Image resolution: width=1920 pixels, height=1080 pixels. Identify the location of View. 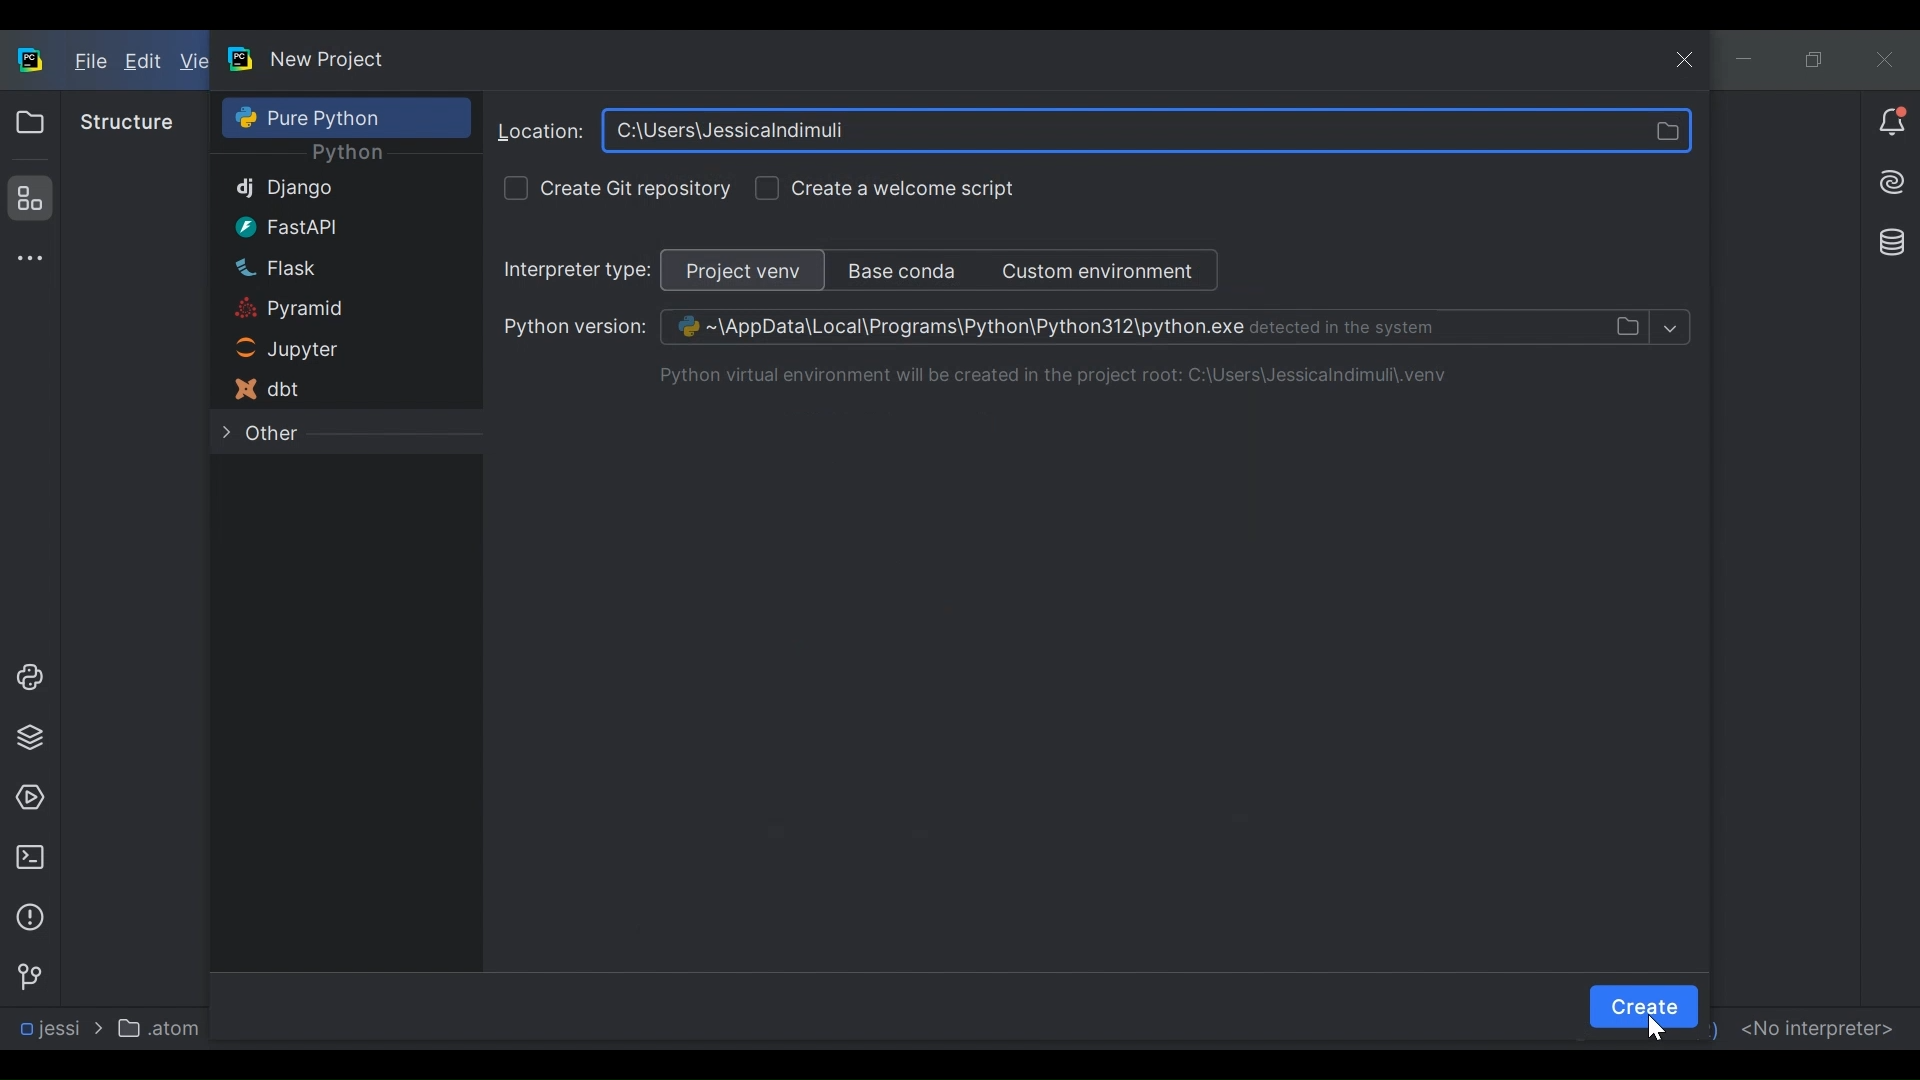
(193, 62).